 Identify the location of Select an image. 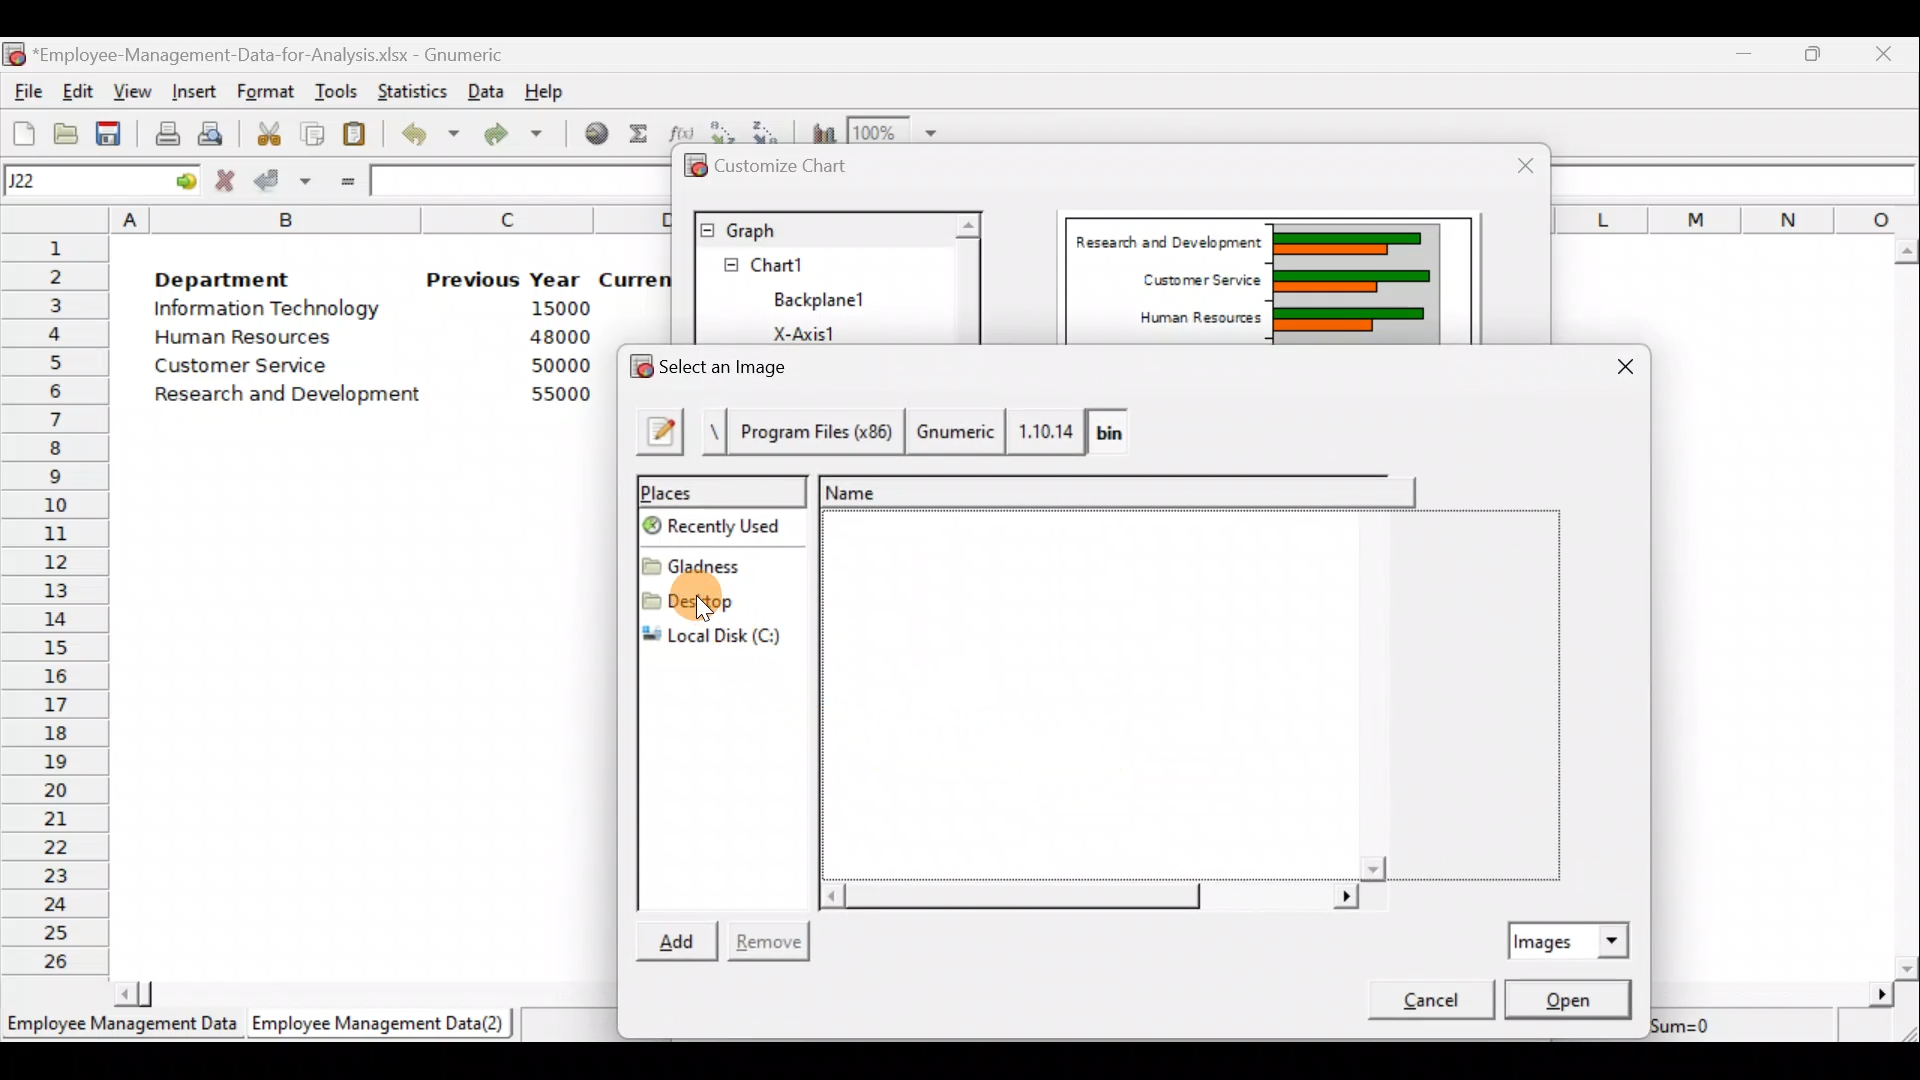
(718, 366).